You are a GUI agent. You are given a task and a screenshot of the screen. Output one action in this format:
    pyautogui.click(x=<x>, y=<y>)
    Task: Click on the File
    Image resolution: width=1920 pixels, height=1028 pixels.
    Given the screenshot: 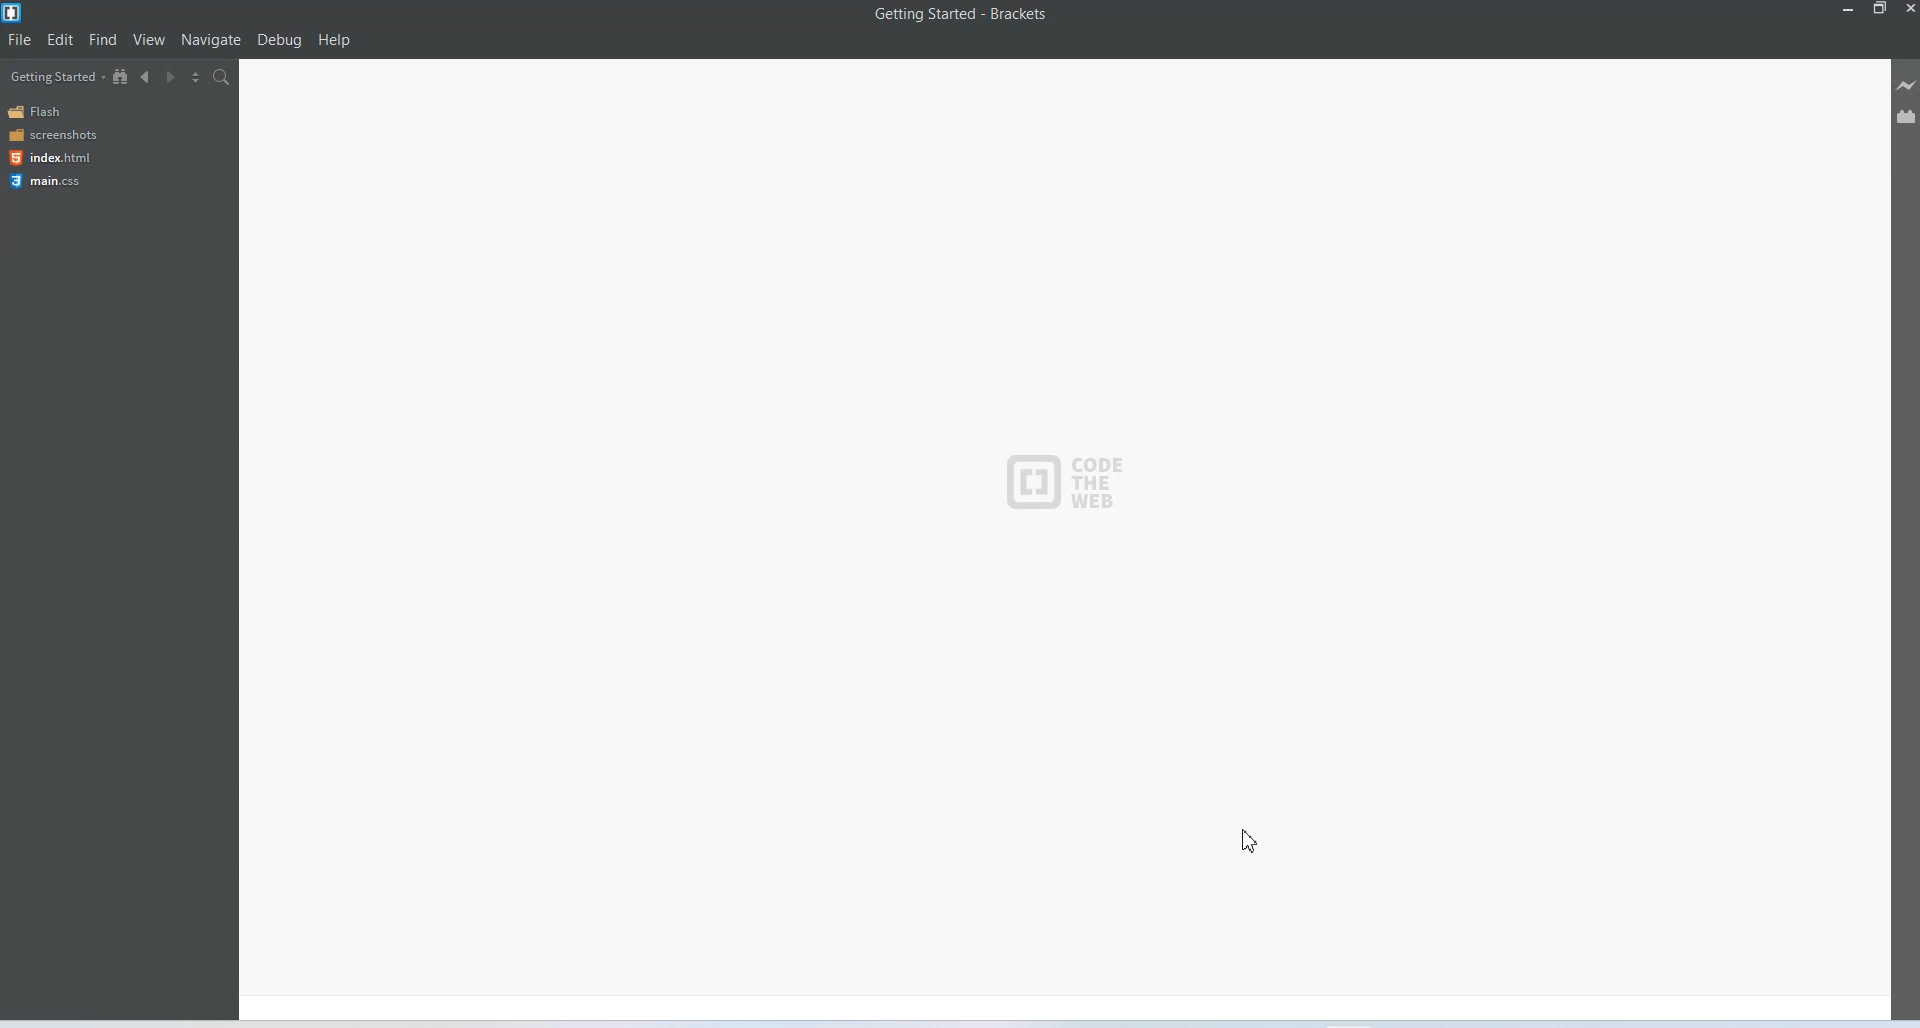 What is the action you would take?
    pyautogui.click(x=19, y=41)
    